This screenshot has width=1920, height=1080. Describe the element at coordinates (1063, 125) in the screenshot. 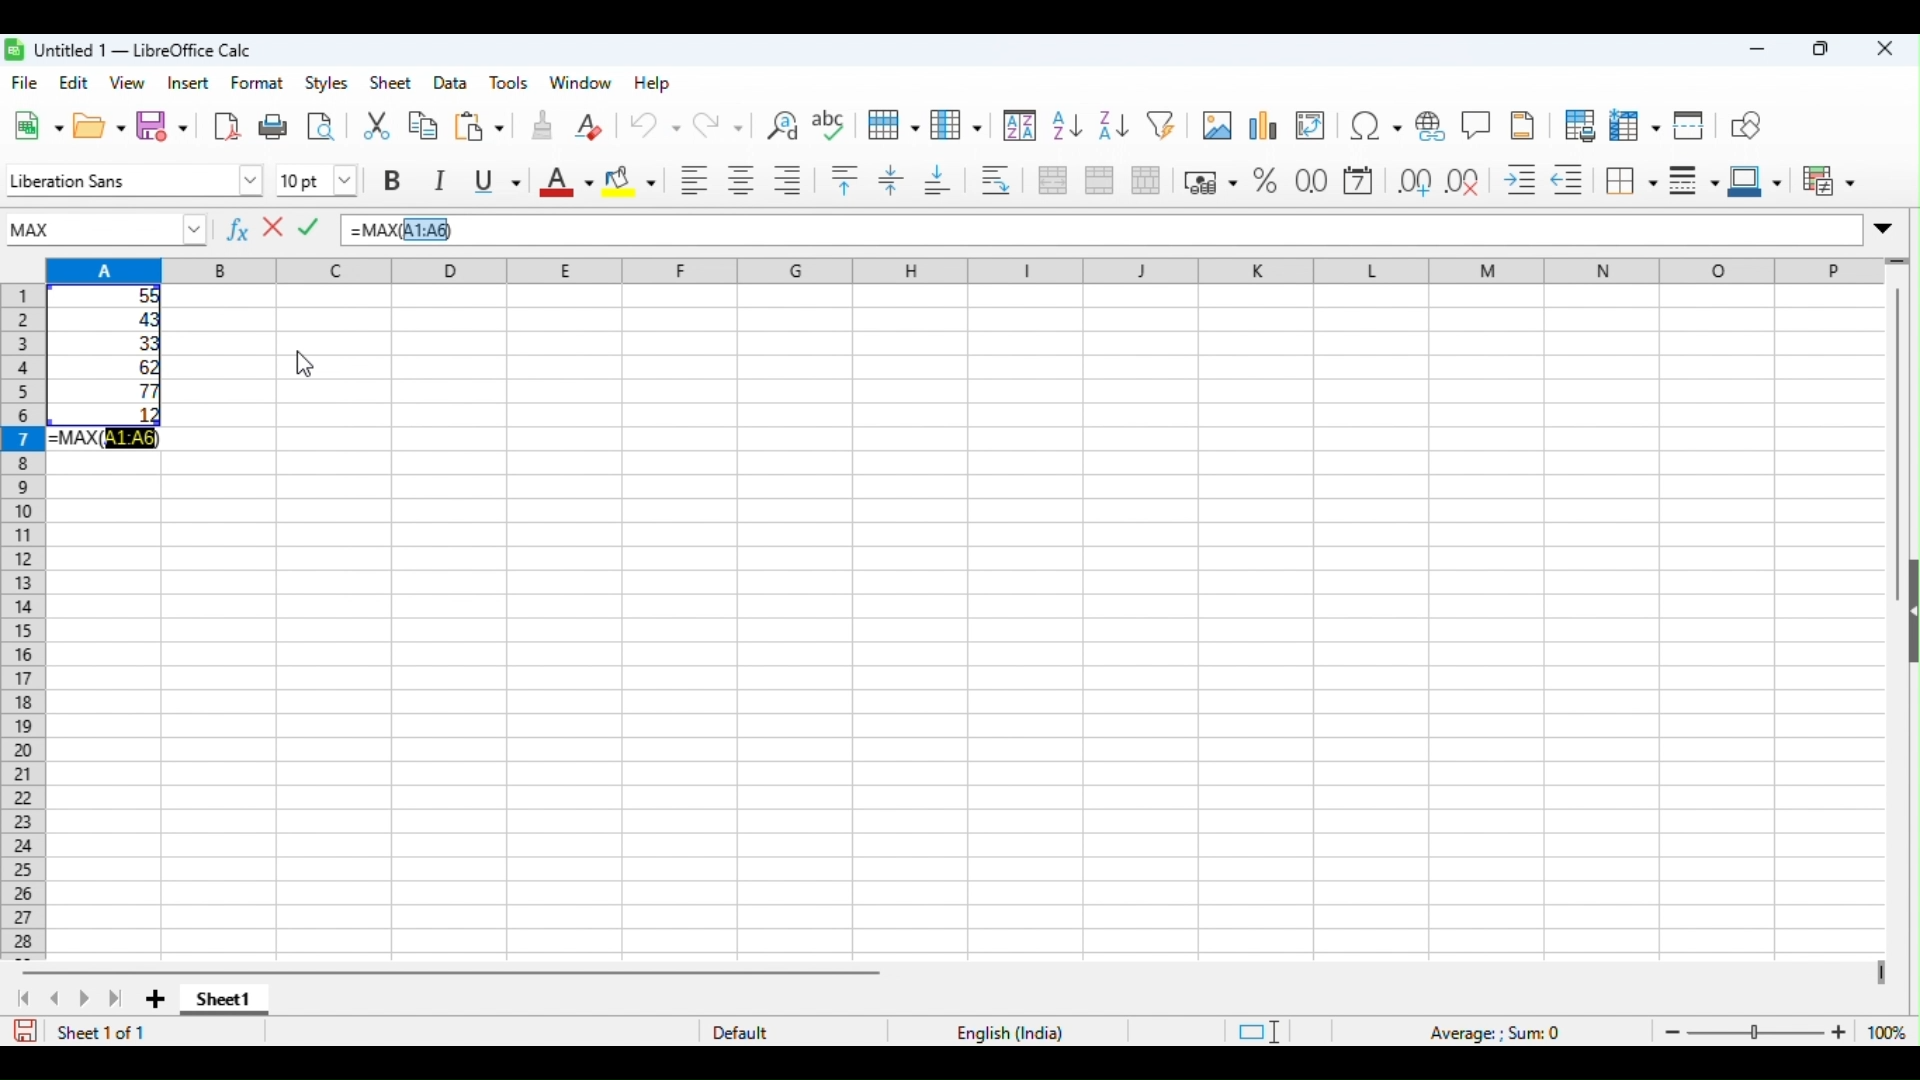

I see `sort ascending` at that location.